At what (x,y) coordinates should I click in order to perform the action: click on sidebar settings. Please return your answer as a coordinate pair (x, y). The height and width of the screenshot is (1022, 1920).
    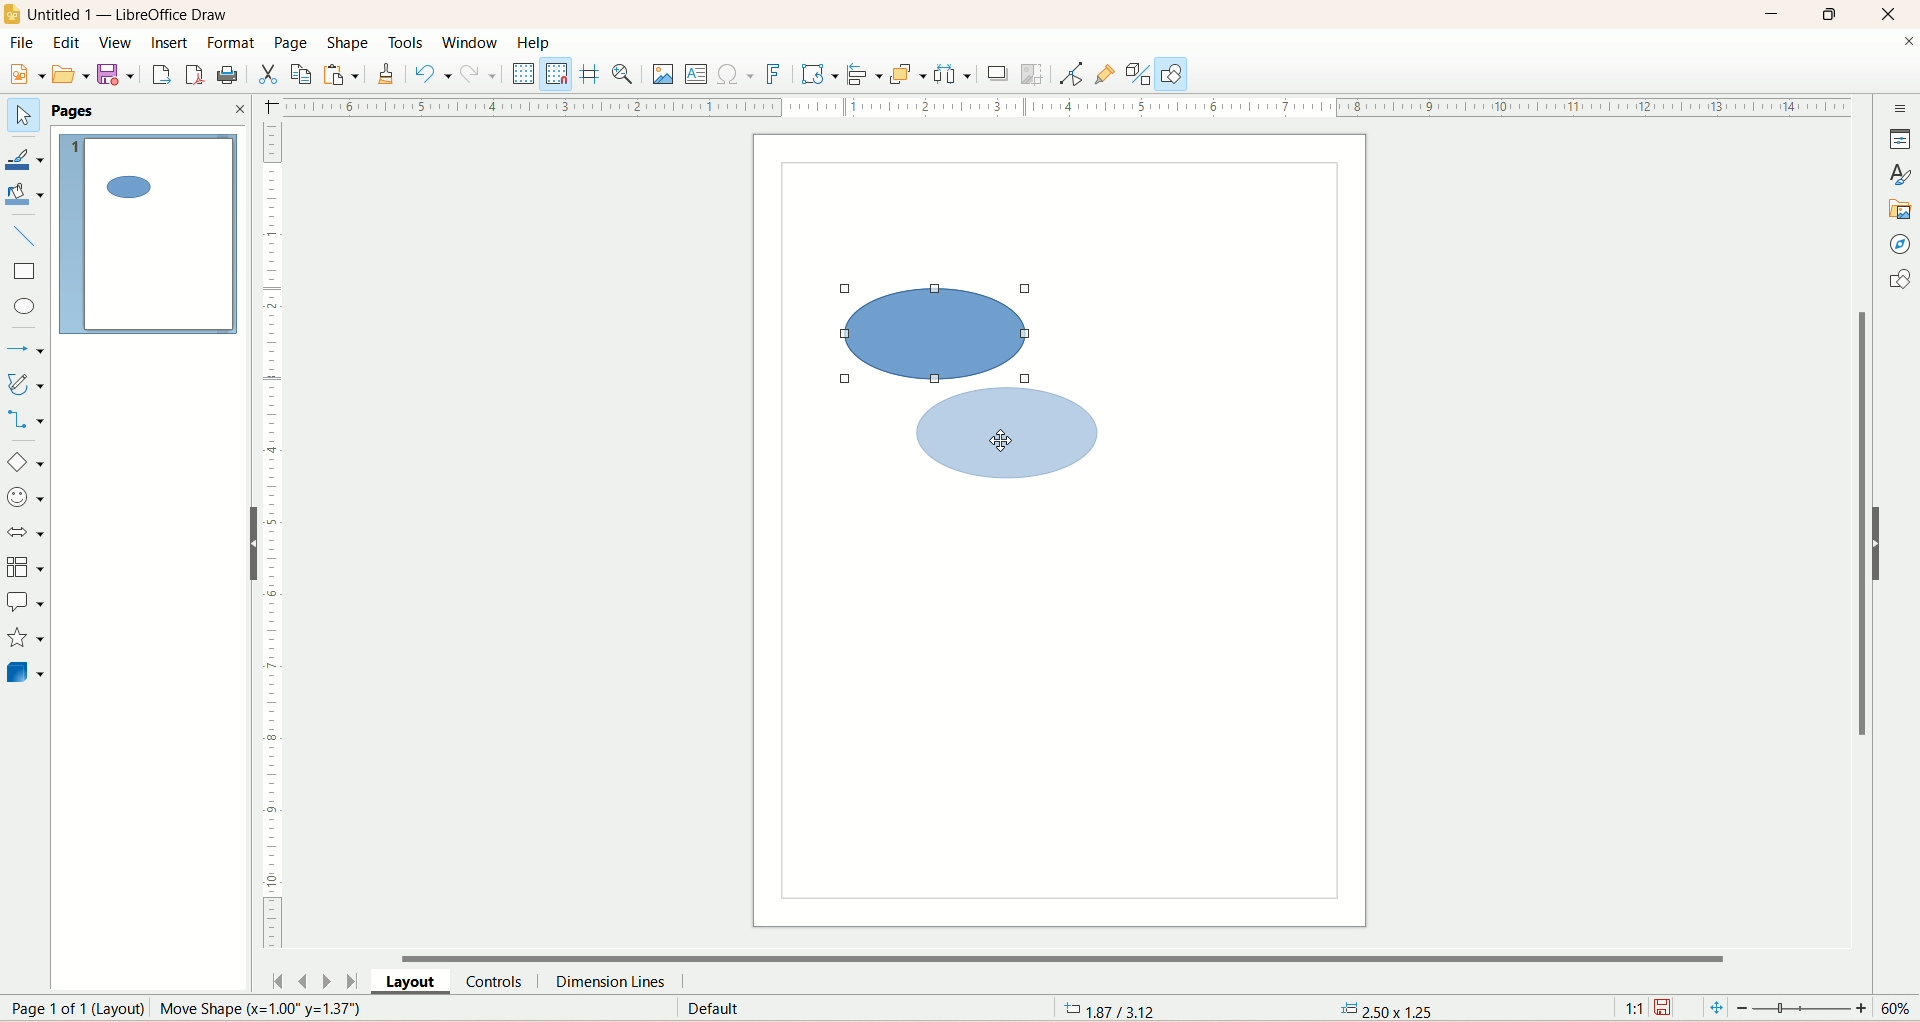
    Looking at the image, I should click on (1901, 110).